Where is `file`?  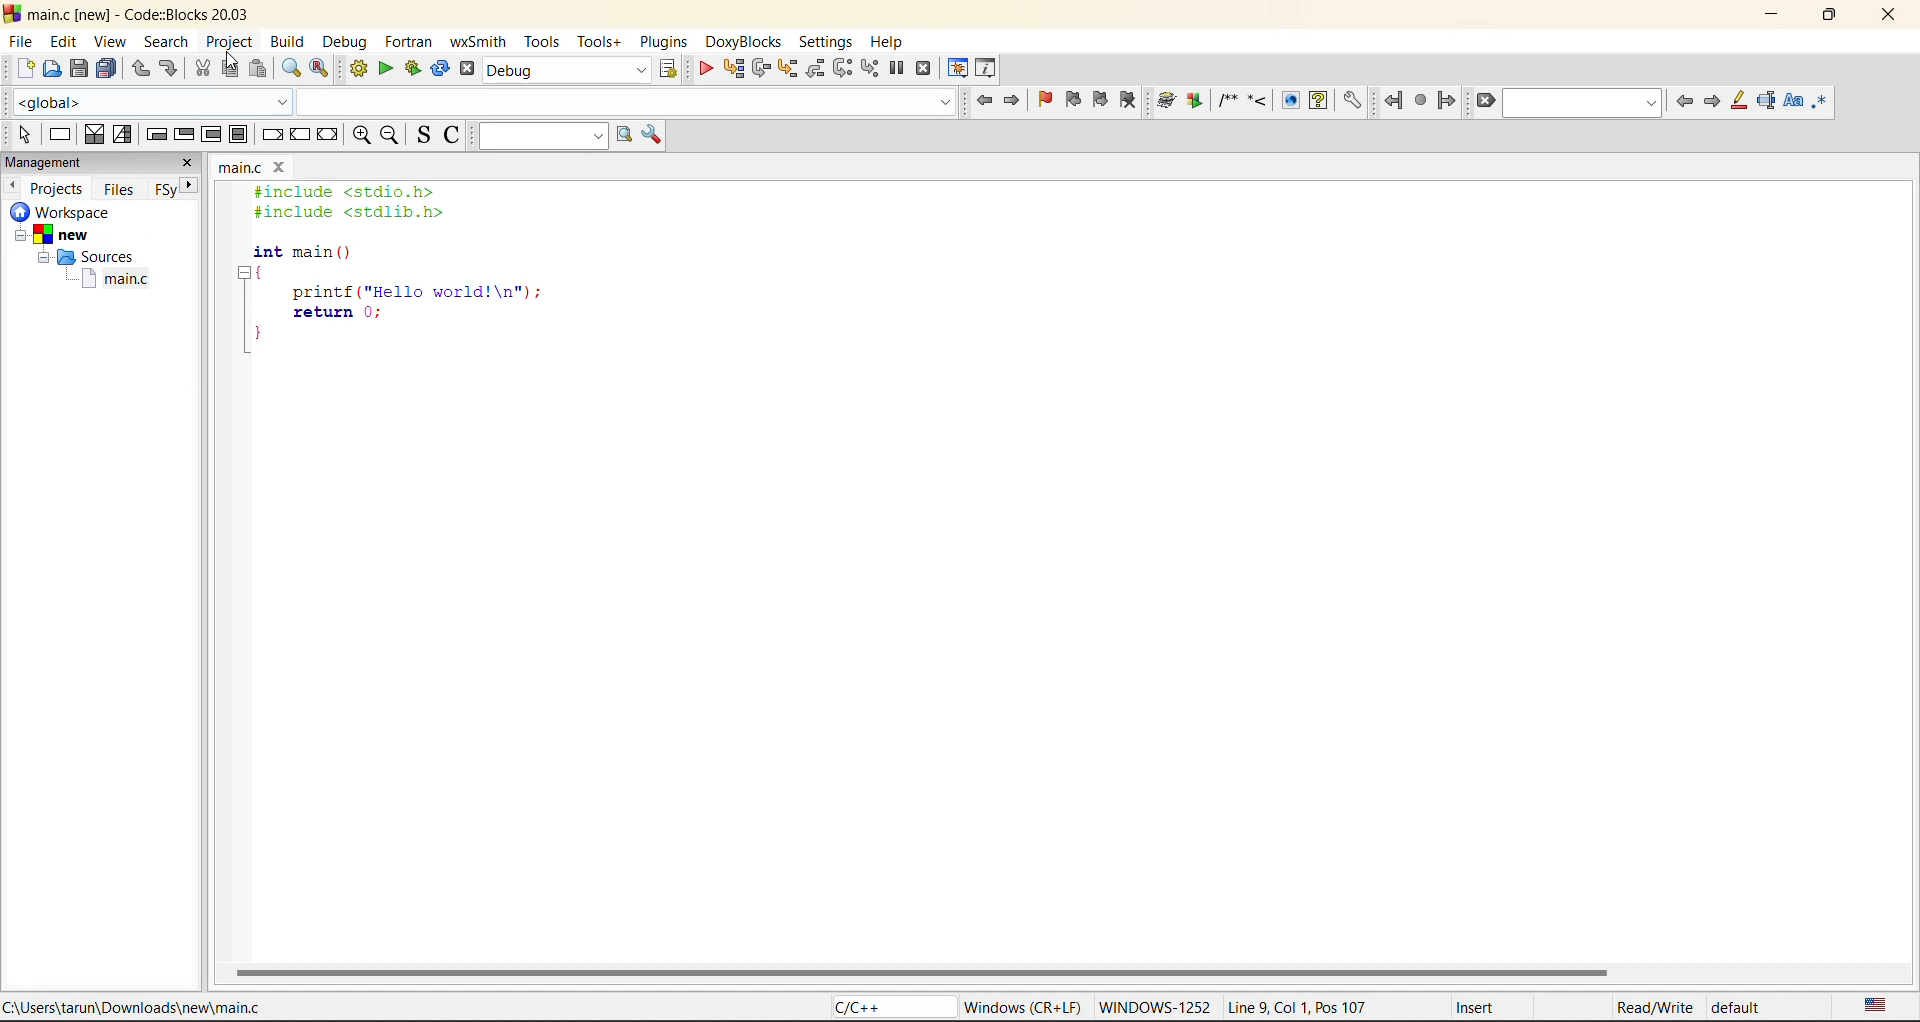
file is located at coordinates (22, 45).